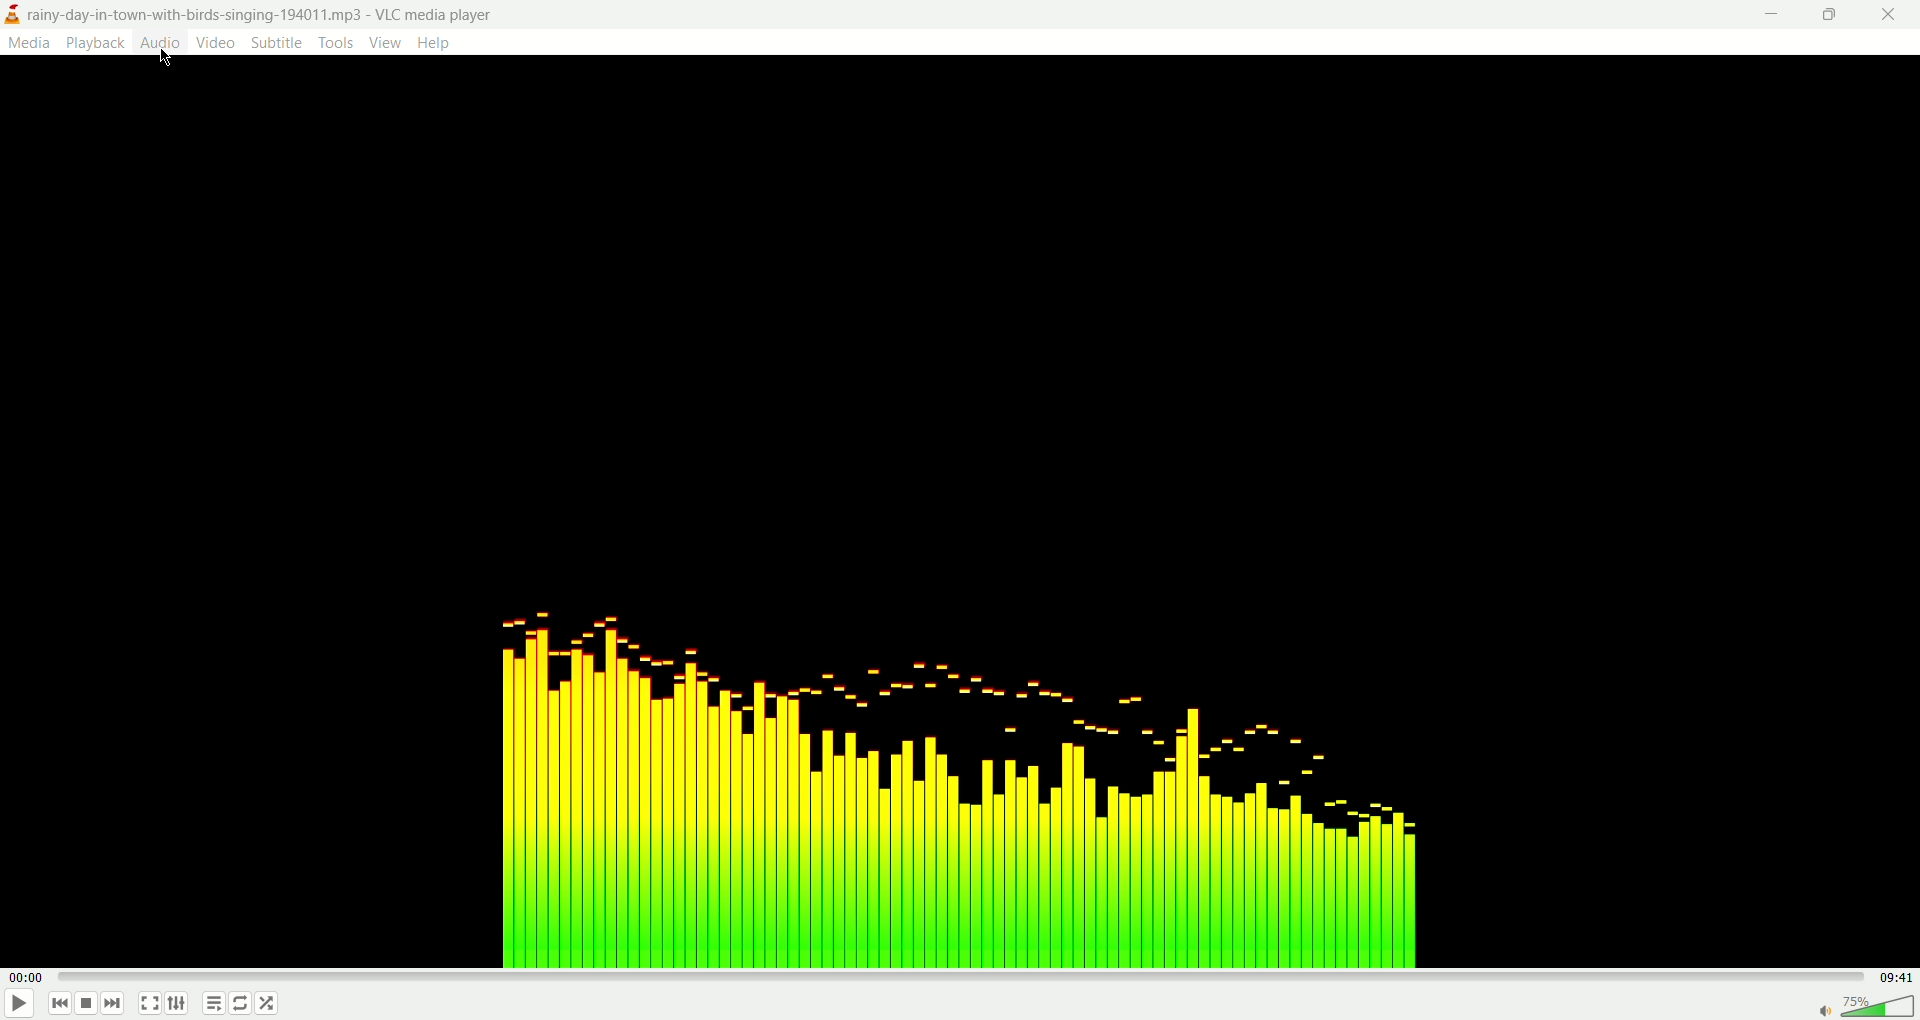 This screenshot has width=1920, height=1020. What do you see at coordinates (159, 40) in the screenshot?
I see `audio` at bounding box center [159, 40].